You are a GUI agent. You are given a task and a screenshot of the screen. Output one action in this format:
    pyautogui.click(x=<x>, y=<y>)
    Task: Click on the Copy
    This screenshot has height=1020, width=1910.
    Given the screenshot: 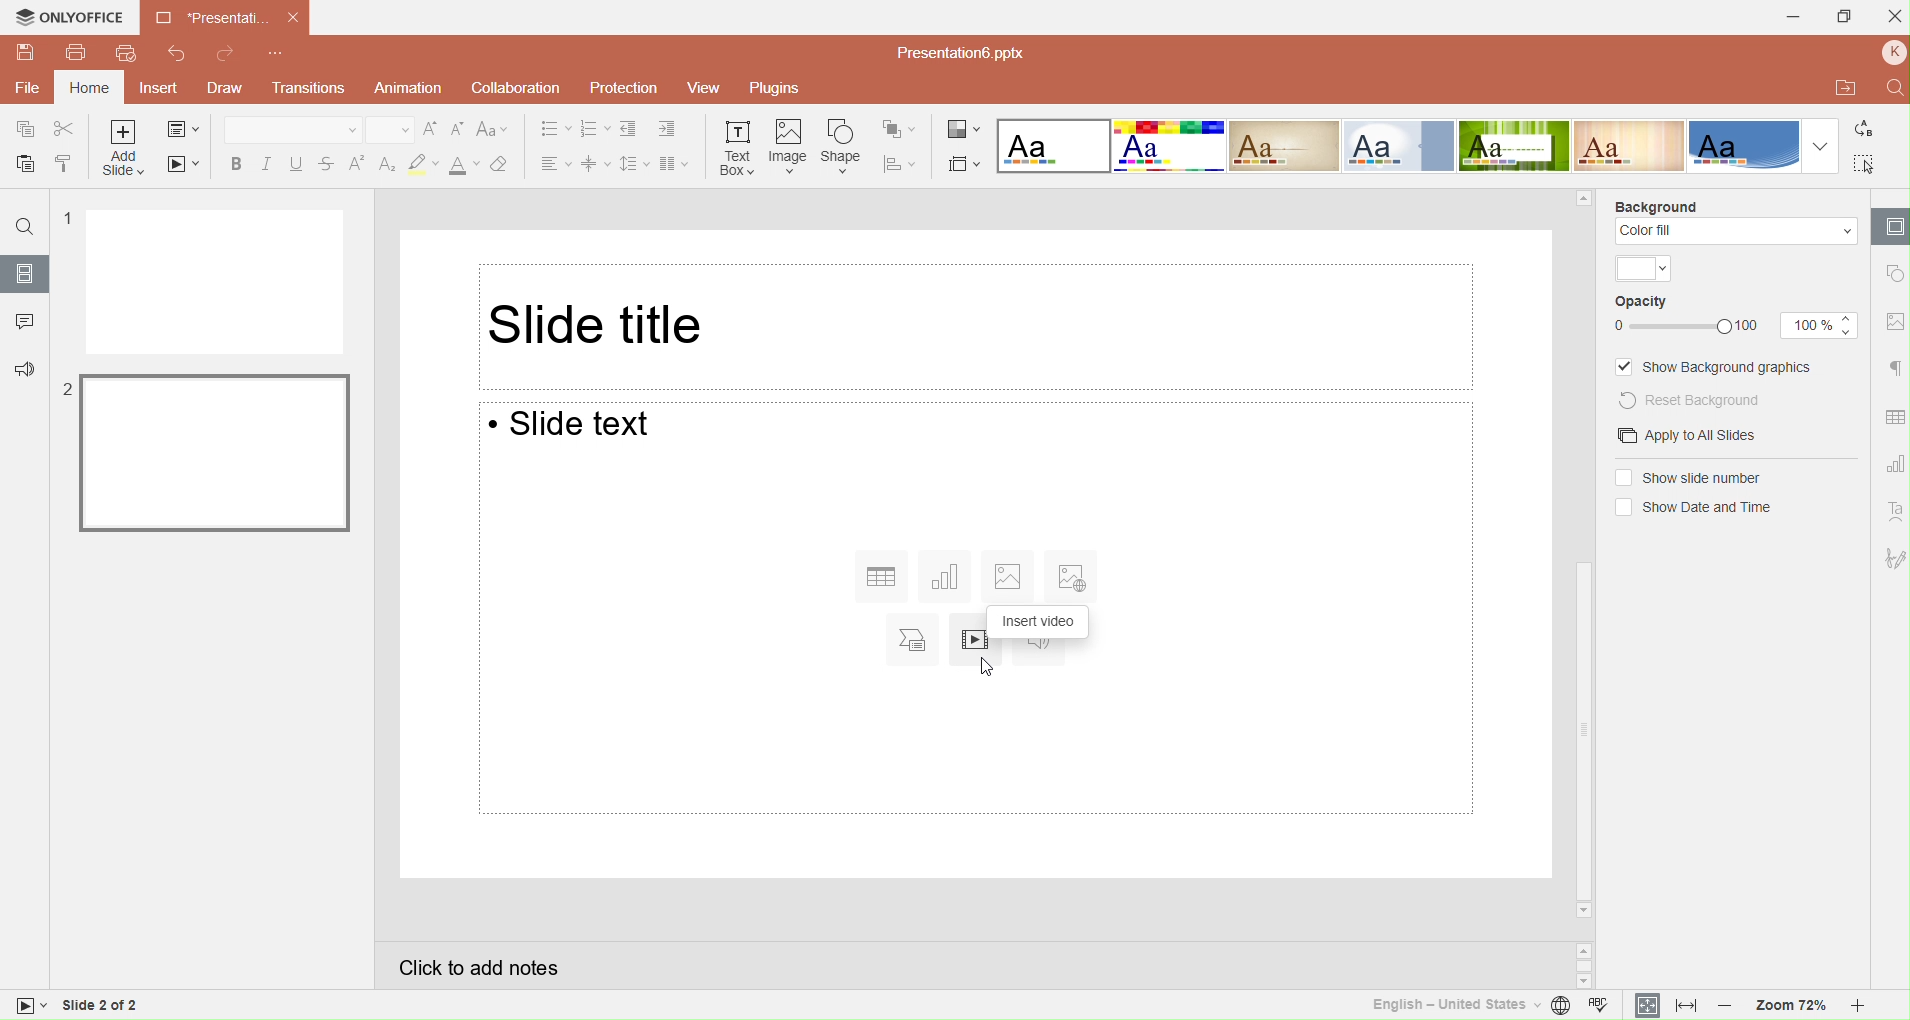 What is the action you would take?
    pyautogui.click(x=23, y=131)
    